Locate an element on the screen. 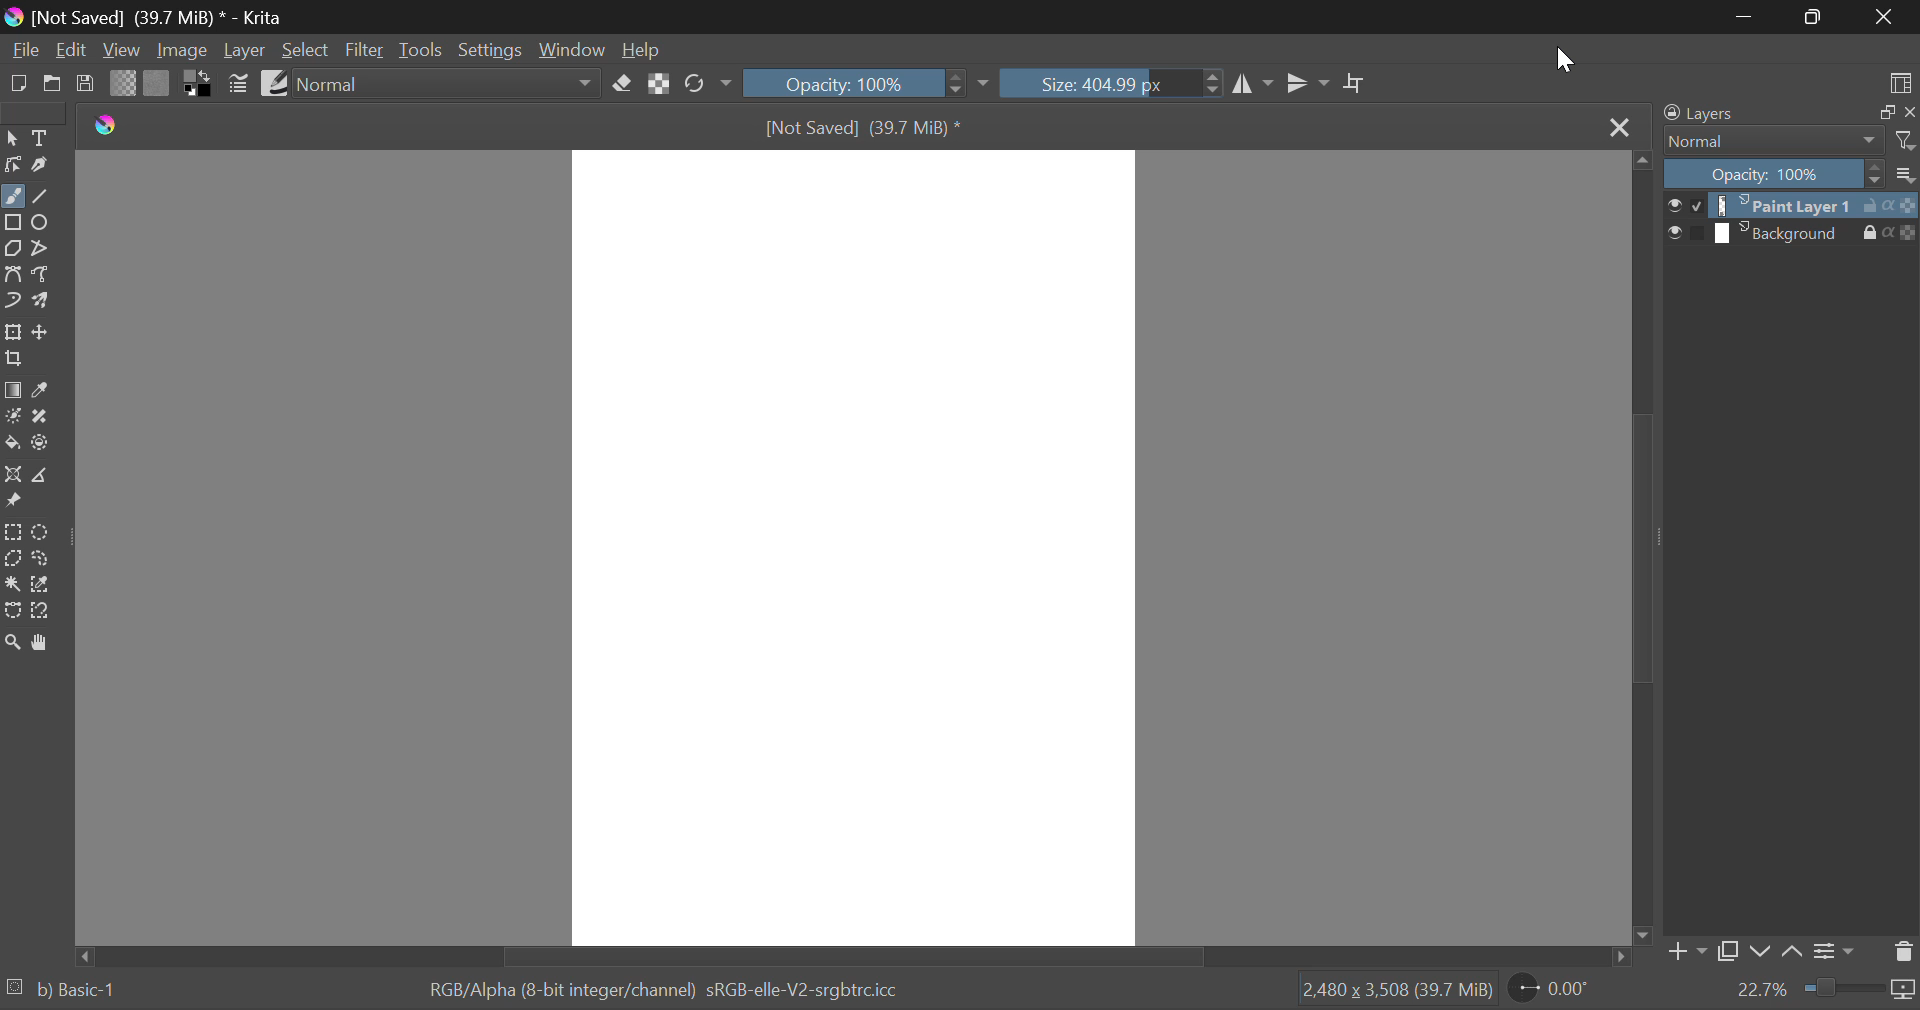 This screenshot has height=1010, width=1920. Pattern is located at coordinates (158, 83).